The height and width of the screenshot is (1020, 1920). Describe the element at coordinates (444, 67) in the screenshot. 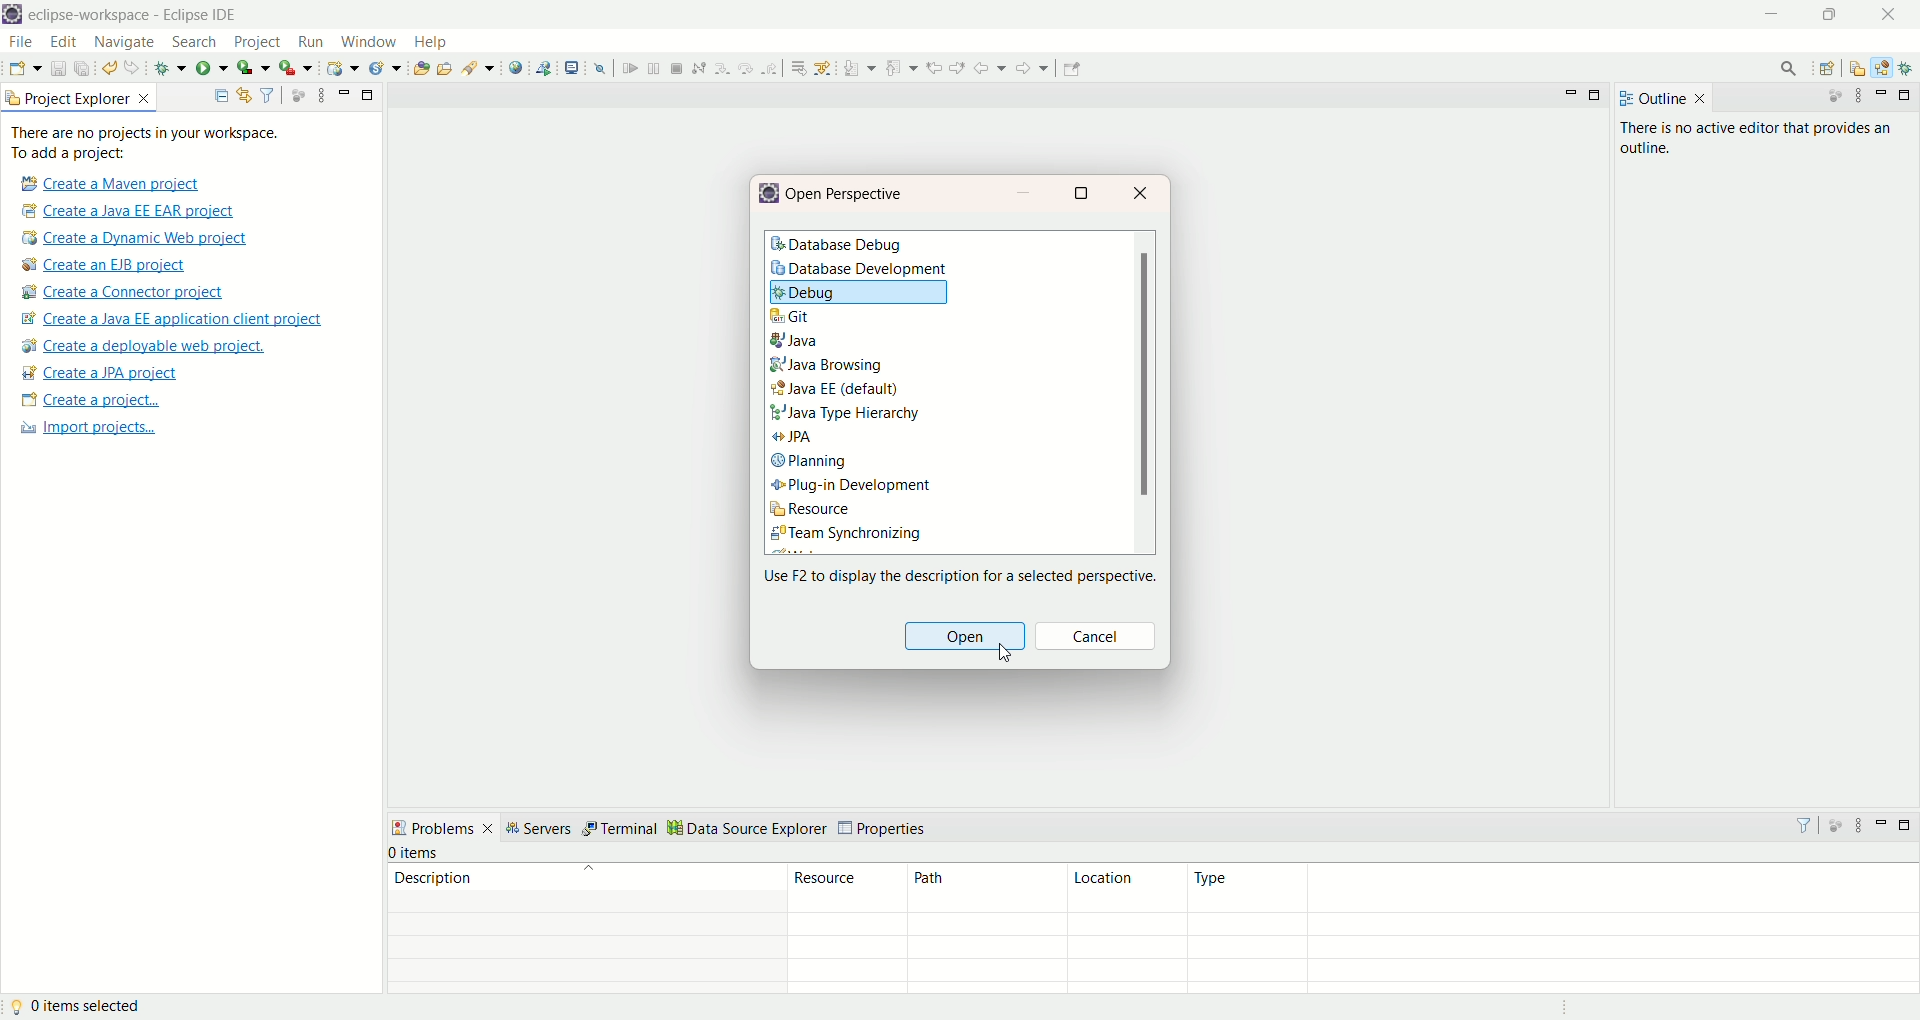

I see `open task` at that location.